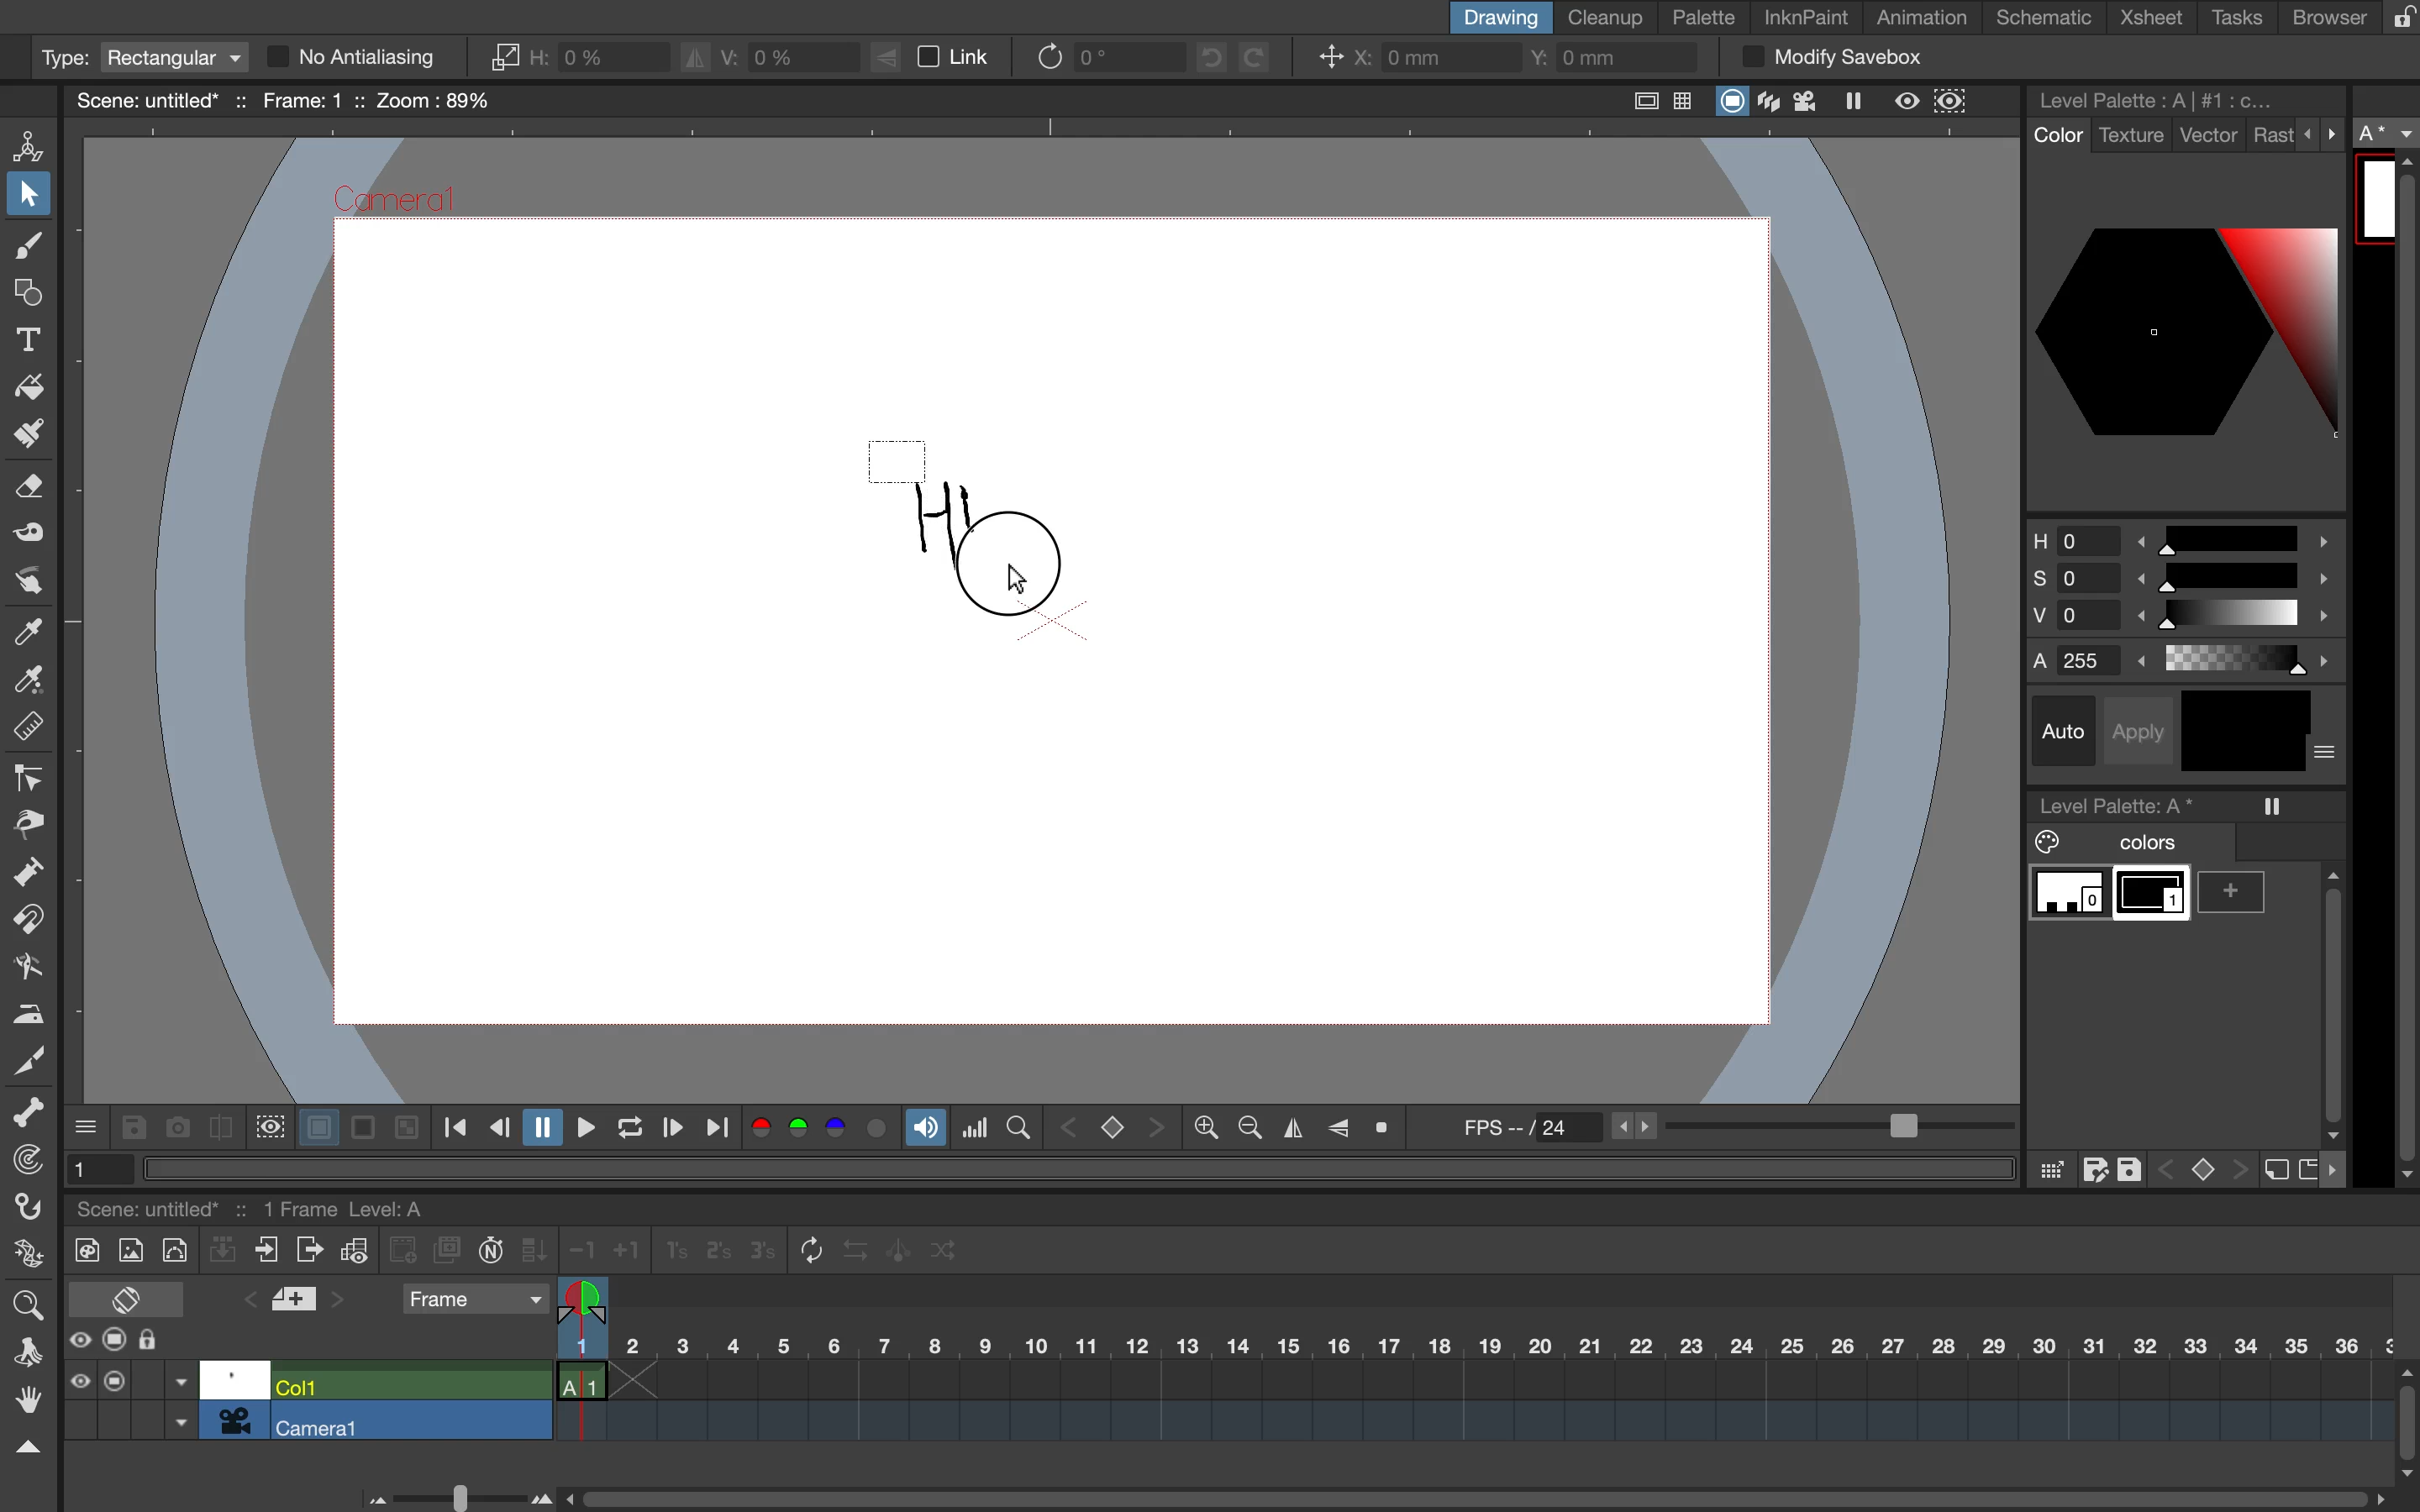 This screenshot has width=2420, height=1512. What do you see at coordinates (767, 55) in the screenshot?
I see `vertical scaling` at bounding box center [767, 55].